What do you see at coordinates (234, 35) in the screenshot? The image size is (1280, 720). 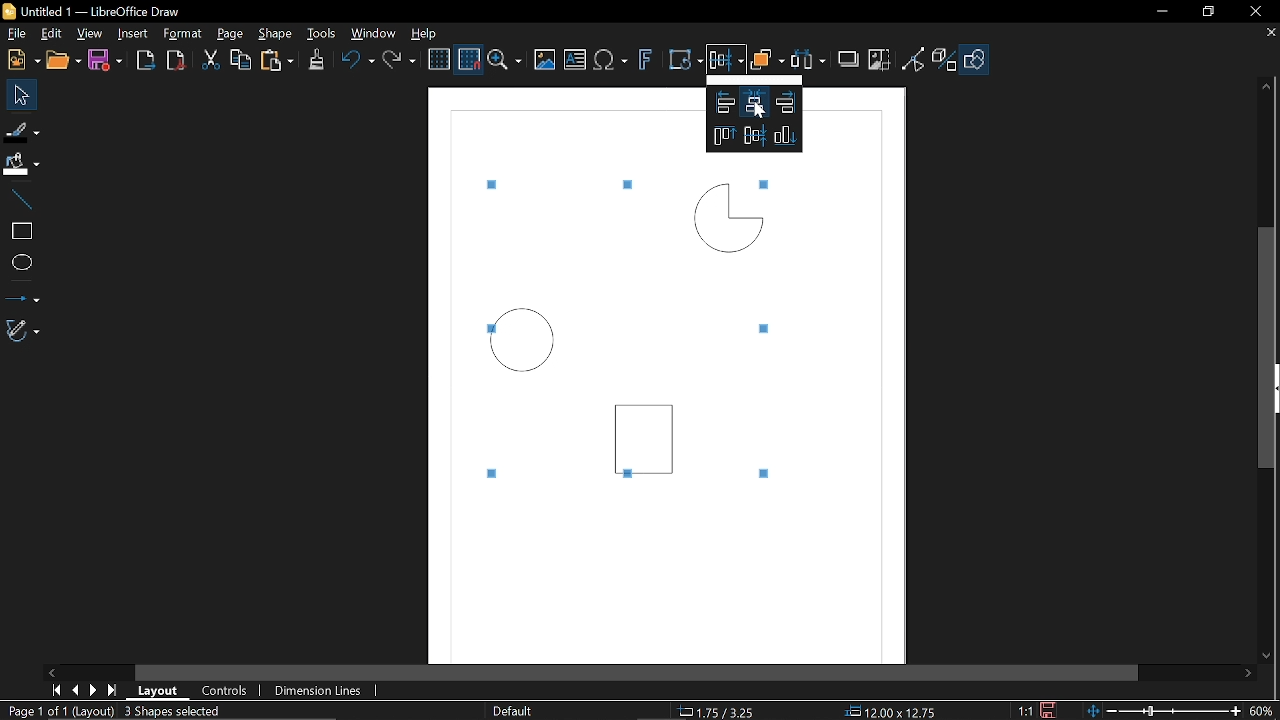 I see `page` at bounding box center [234, 35].